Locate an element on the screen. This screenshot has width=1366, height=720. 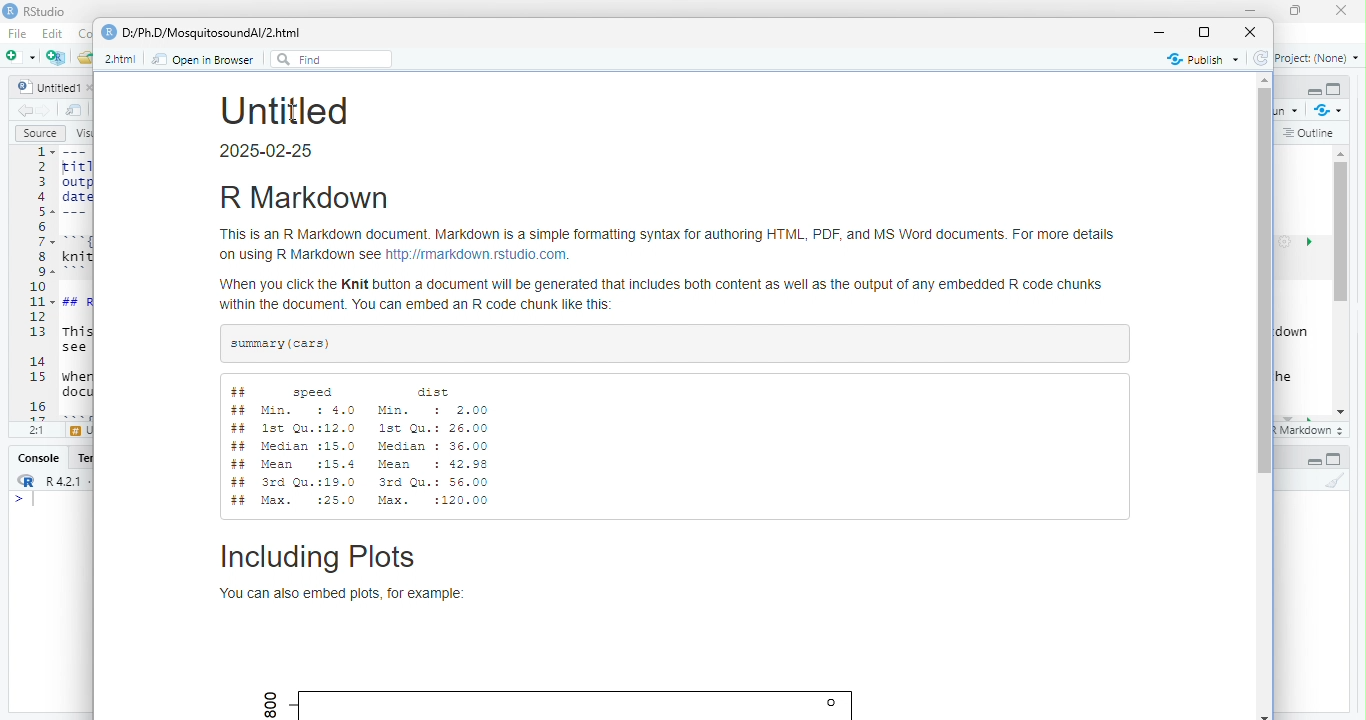
R4.2.1 is located at coordinates (63, 481).